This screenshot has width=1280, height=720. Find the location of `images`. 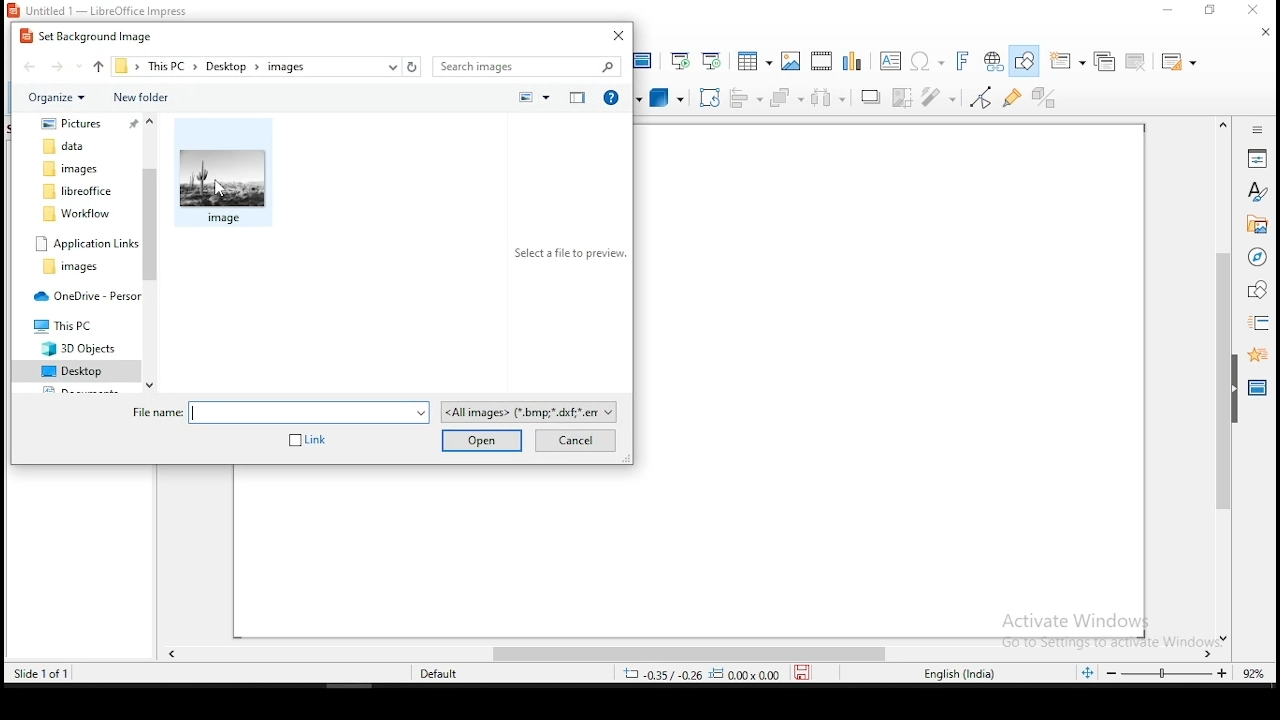

images is located at coordinates (791, 59).